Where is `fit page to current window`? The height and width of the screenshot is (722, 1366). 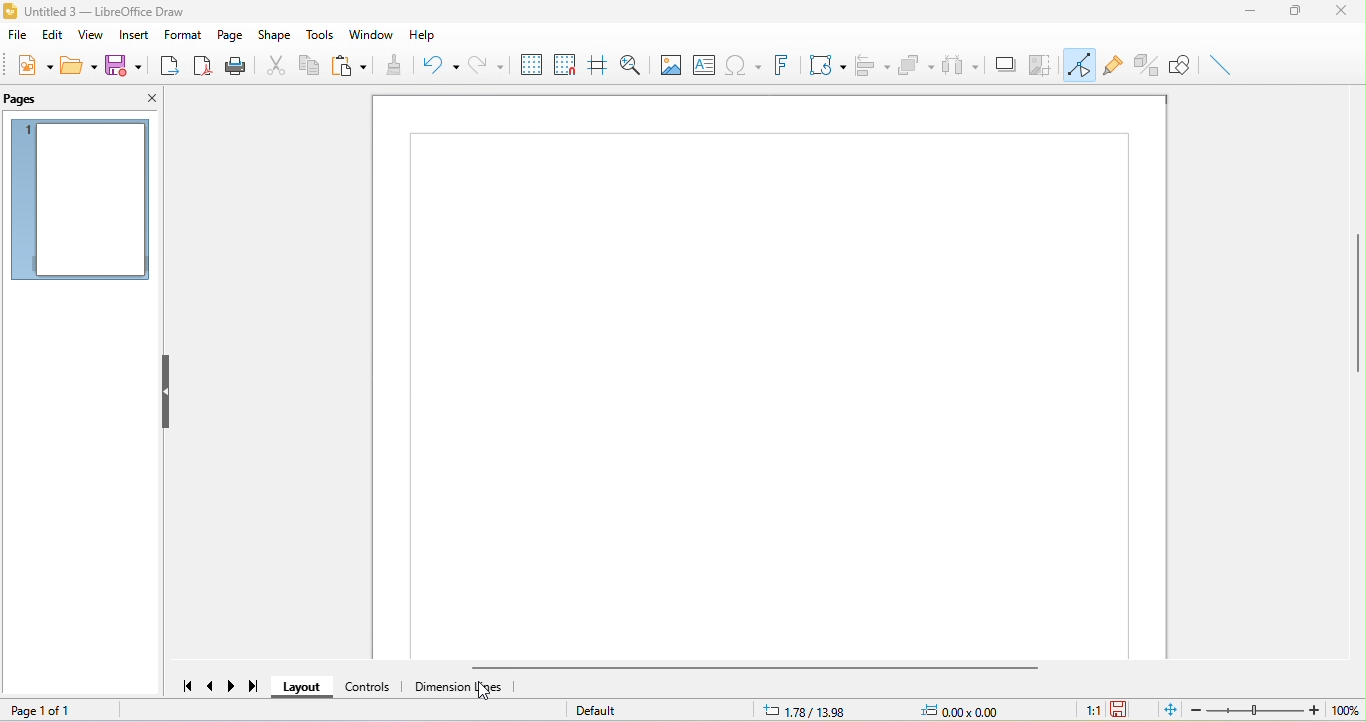
fit page to current window is located at coordinates (1169, 711).